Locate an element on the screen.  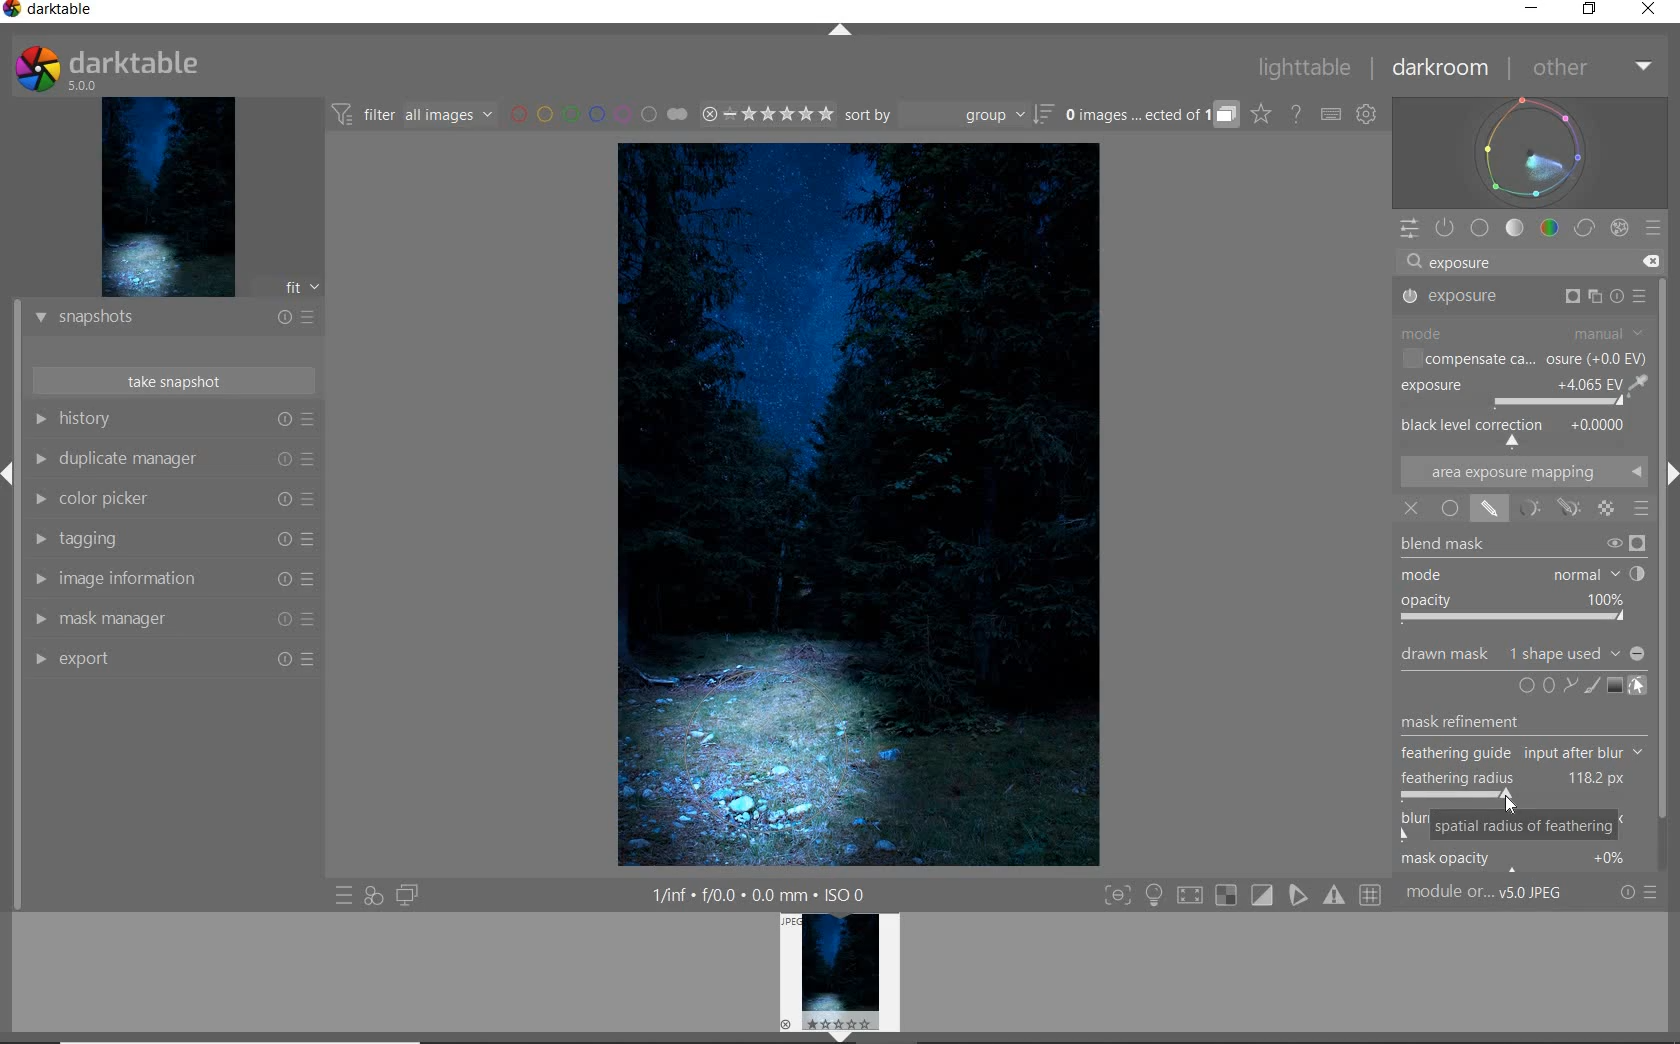
IMAGE PREVIEW is located at coordinates (169, 195).